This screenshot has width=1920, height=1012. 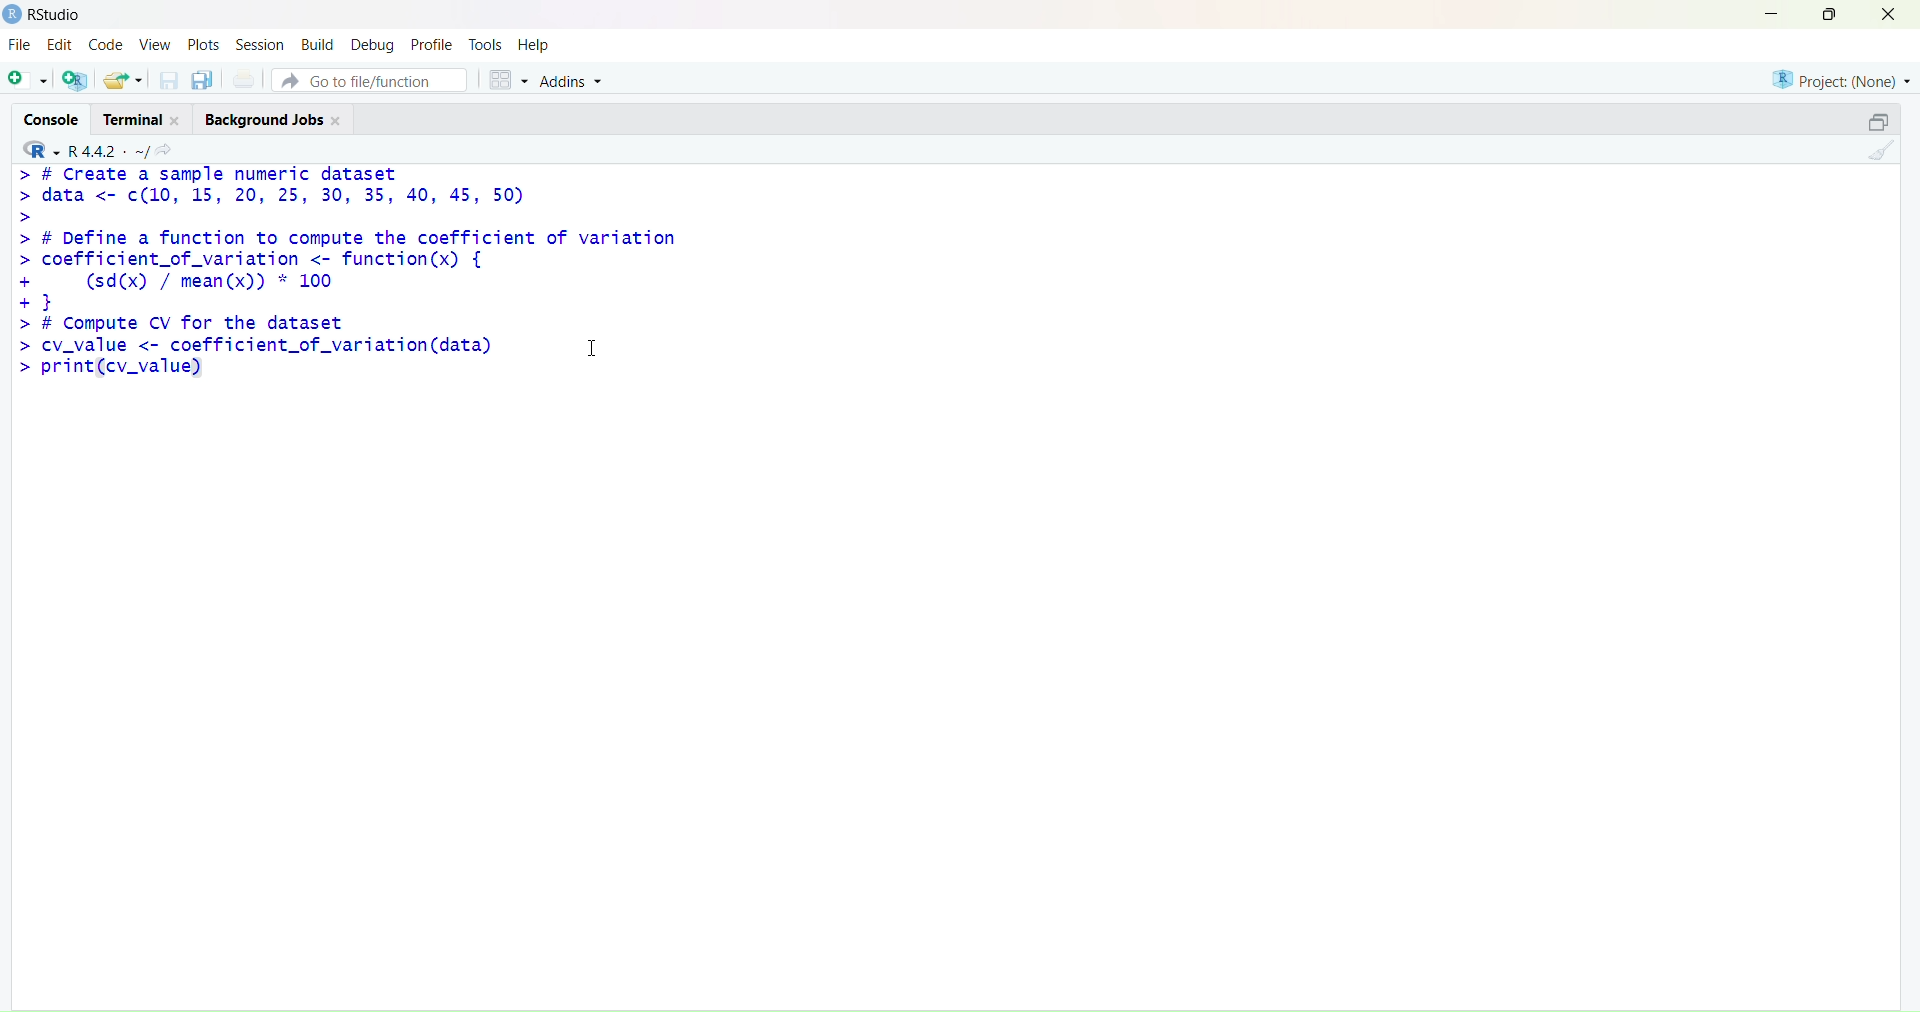 I want to click on copy, so click(x=202, y=80).